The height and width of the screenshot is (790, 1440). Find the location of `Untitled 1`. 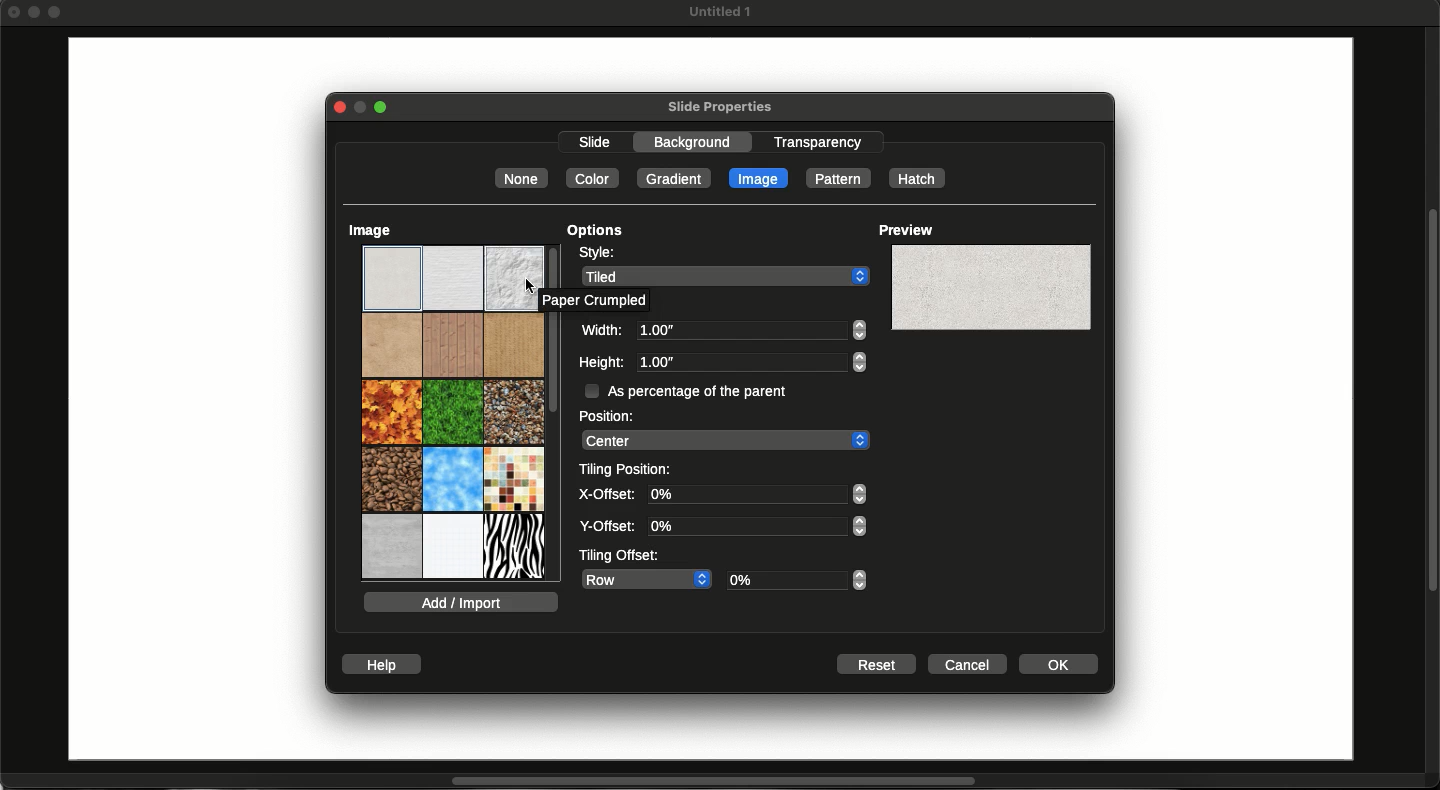

Untitled 1 is located at coordinates (718, 12).